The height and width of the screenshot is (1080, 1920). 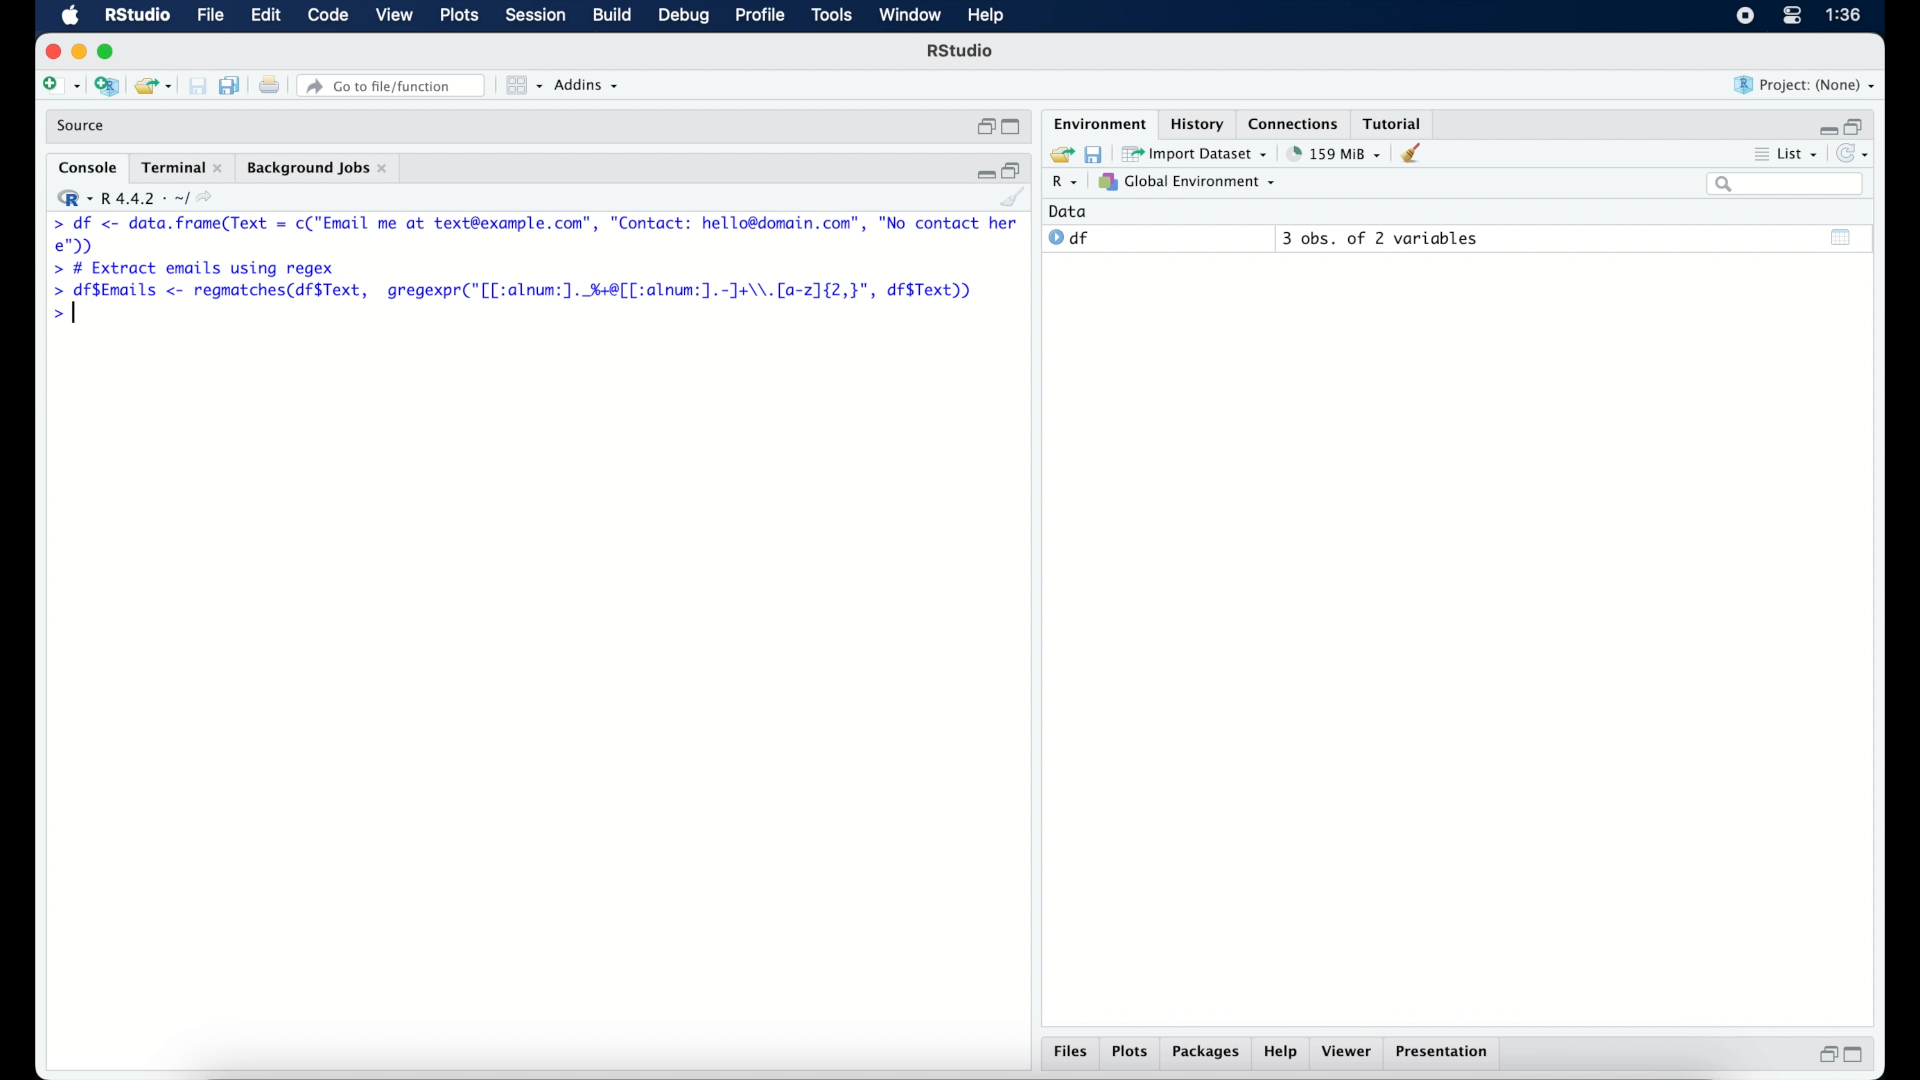 What do you see at coordinates (1014, 199) in the screenshot?
I see `clear console` at bounding box center [1014, 199].